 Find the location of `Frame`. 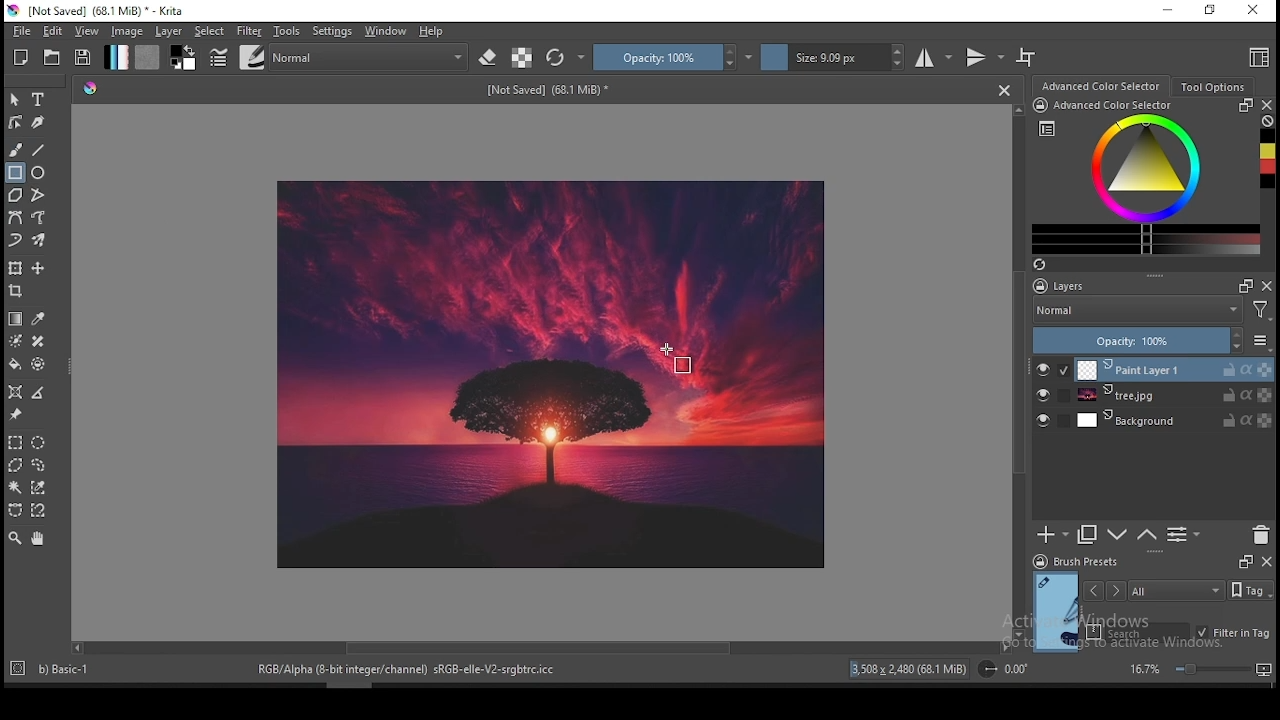

Frame is located at coordinates (1243, 562).